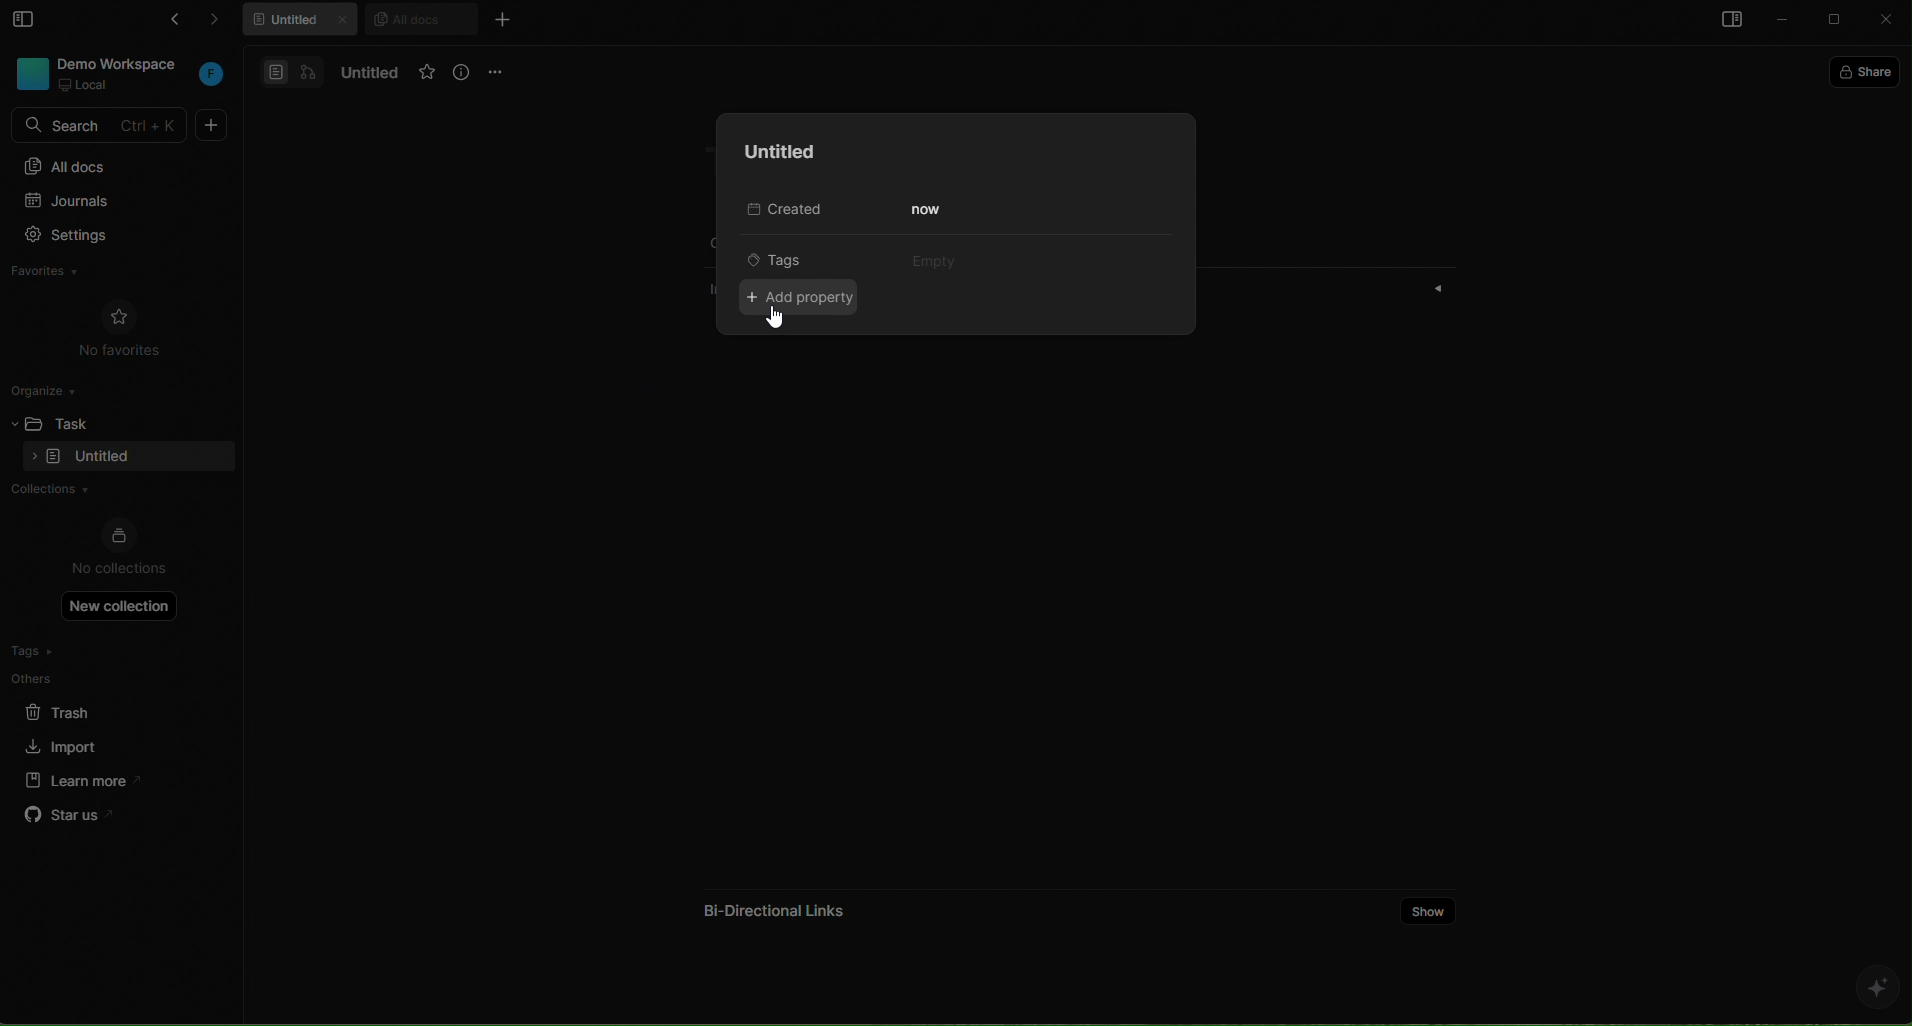 This screenshot has width=1912, height=1026. I want to click on untitled, so click(304, 22).